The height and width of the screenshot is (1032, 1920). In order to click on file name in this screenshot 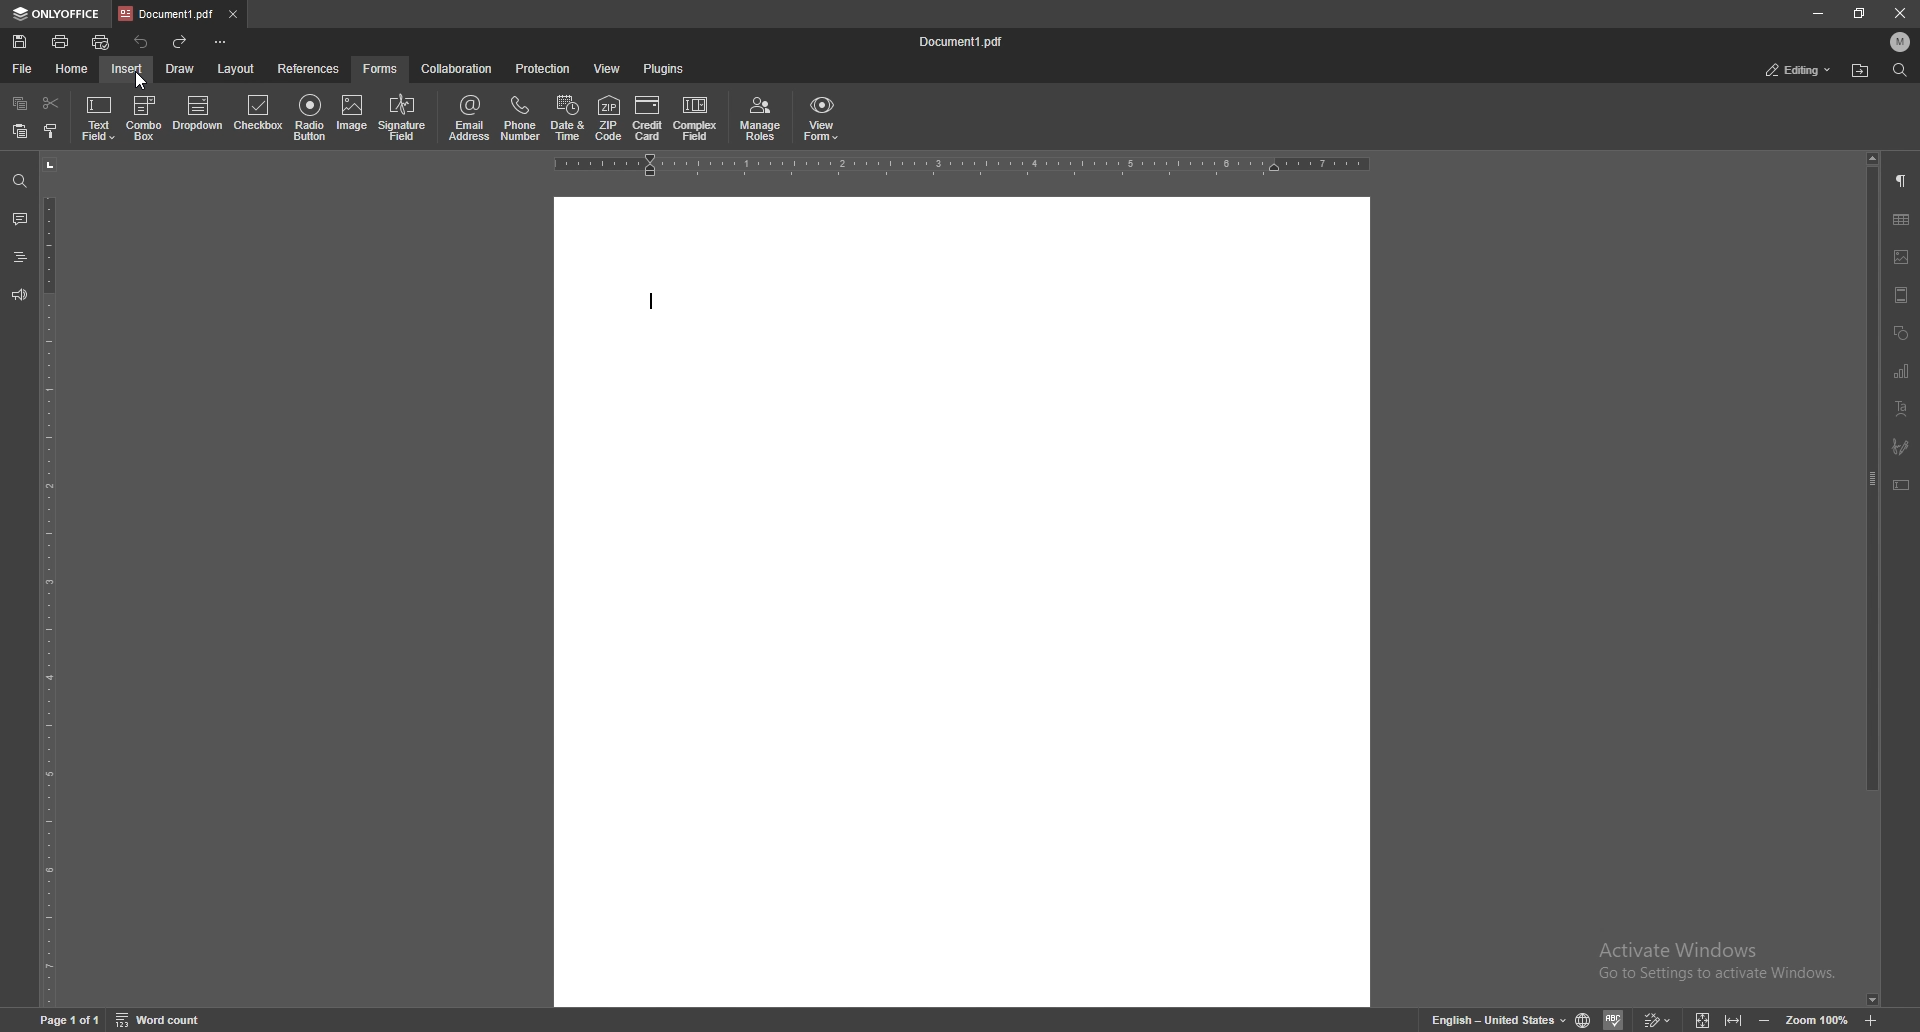, I will do `click(961, 41)`.